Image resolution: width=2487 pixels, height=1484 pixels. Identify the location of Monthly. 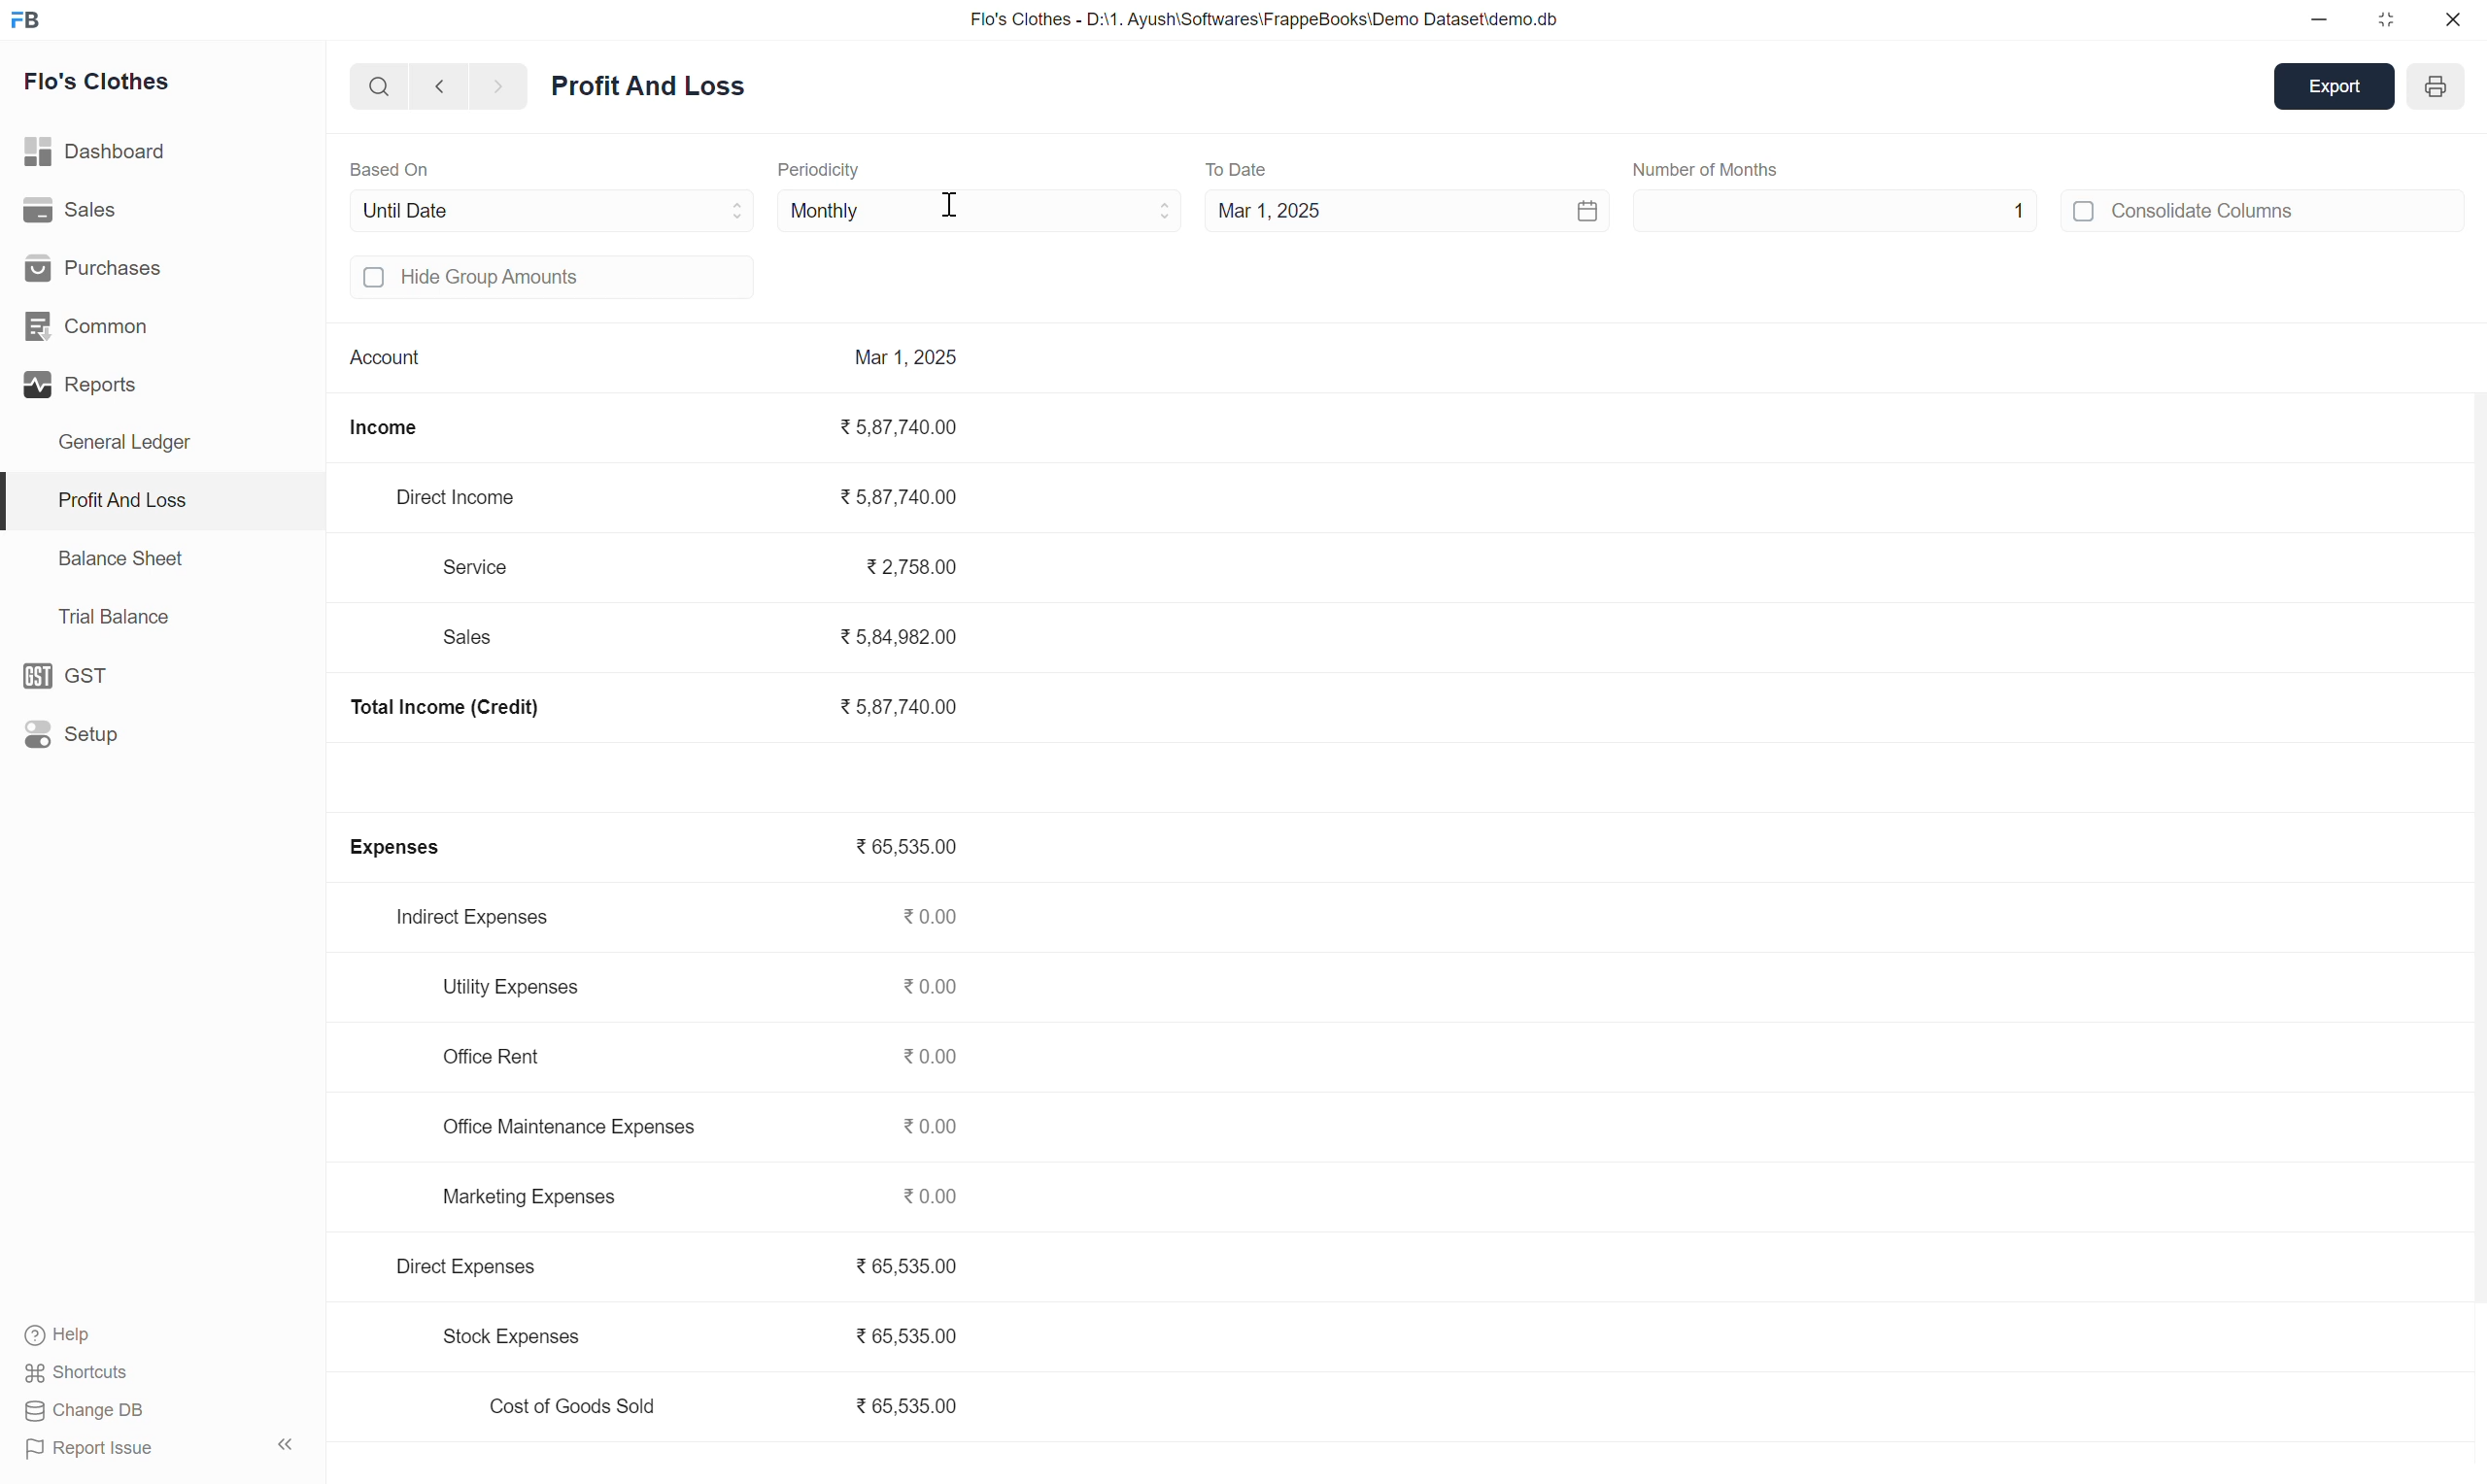
(825, 211).